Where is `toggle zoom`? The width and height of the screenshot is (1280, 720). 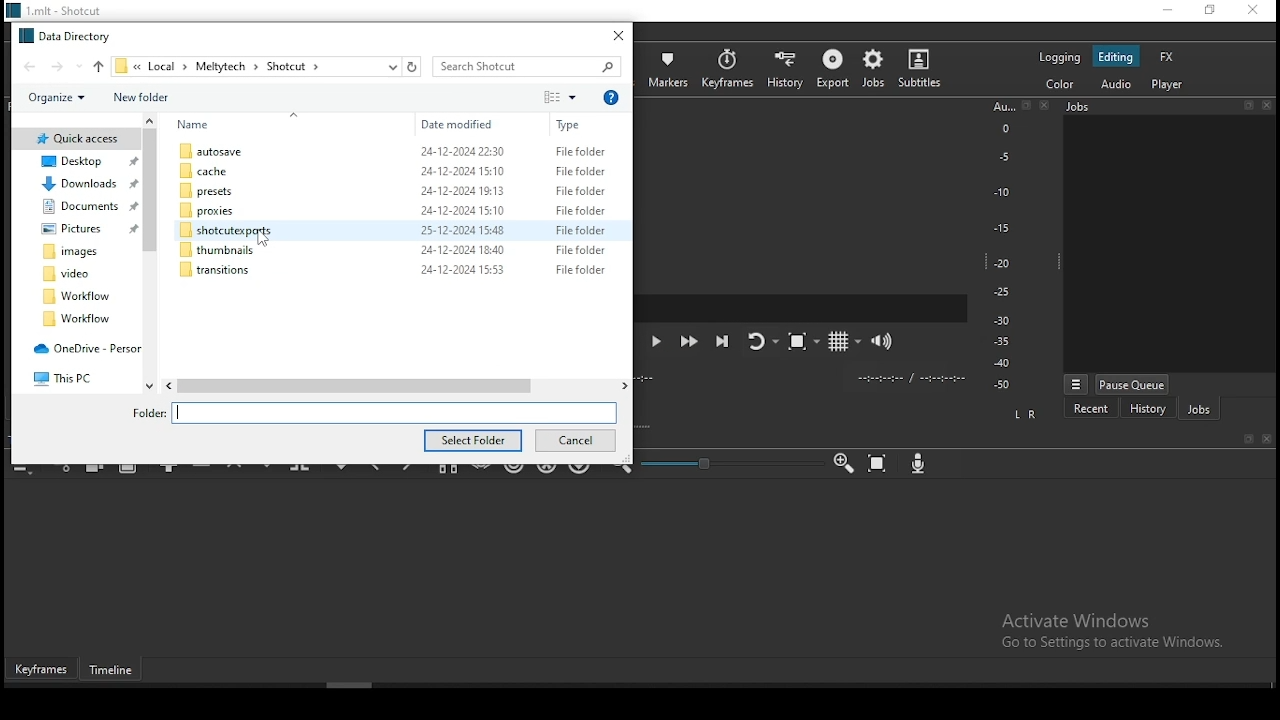
toggle zoom is located at coordinates (800, 344).